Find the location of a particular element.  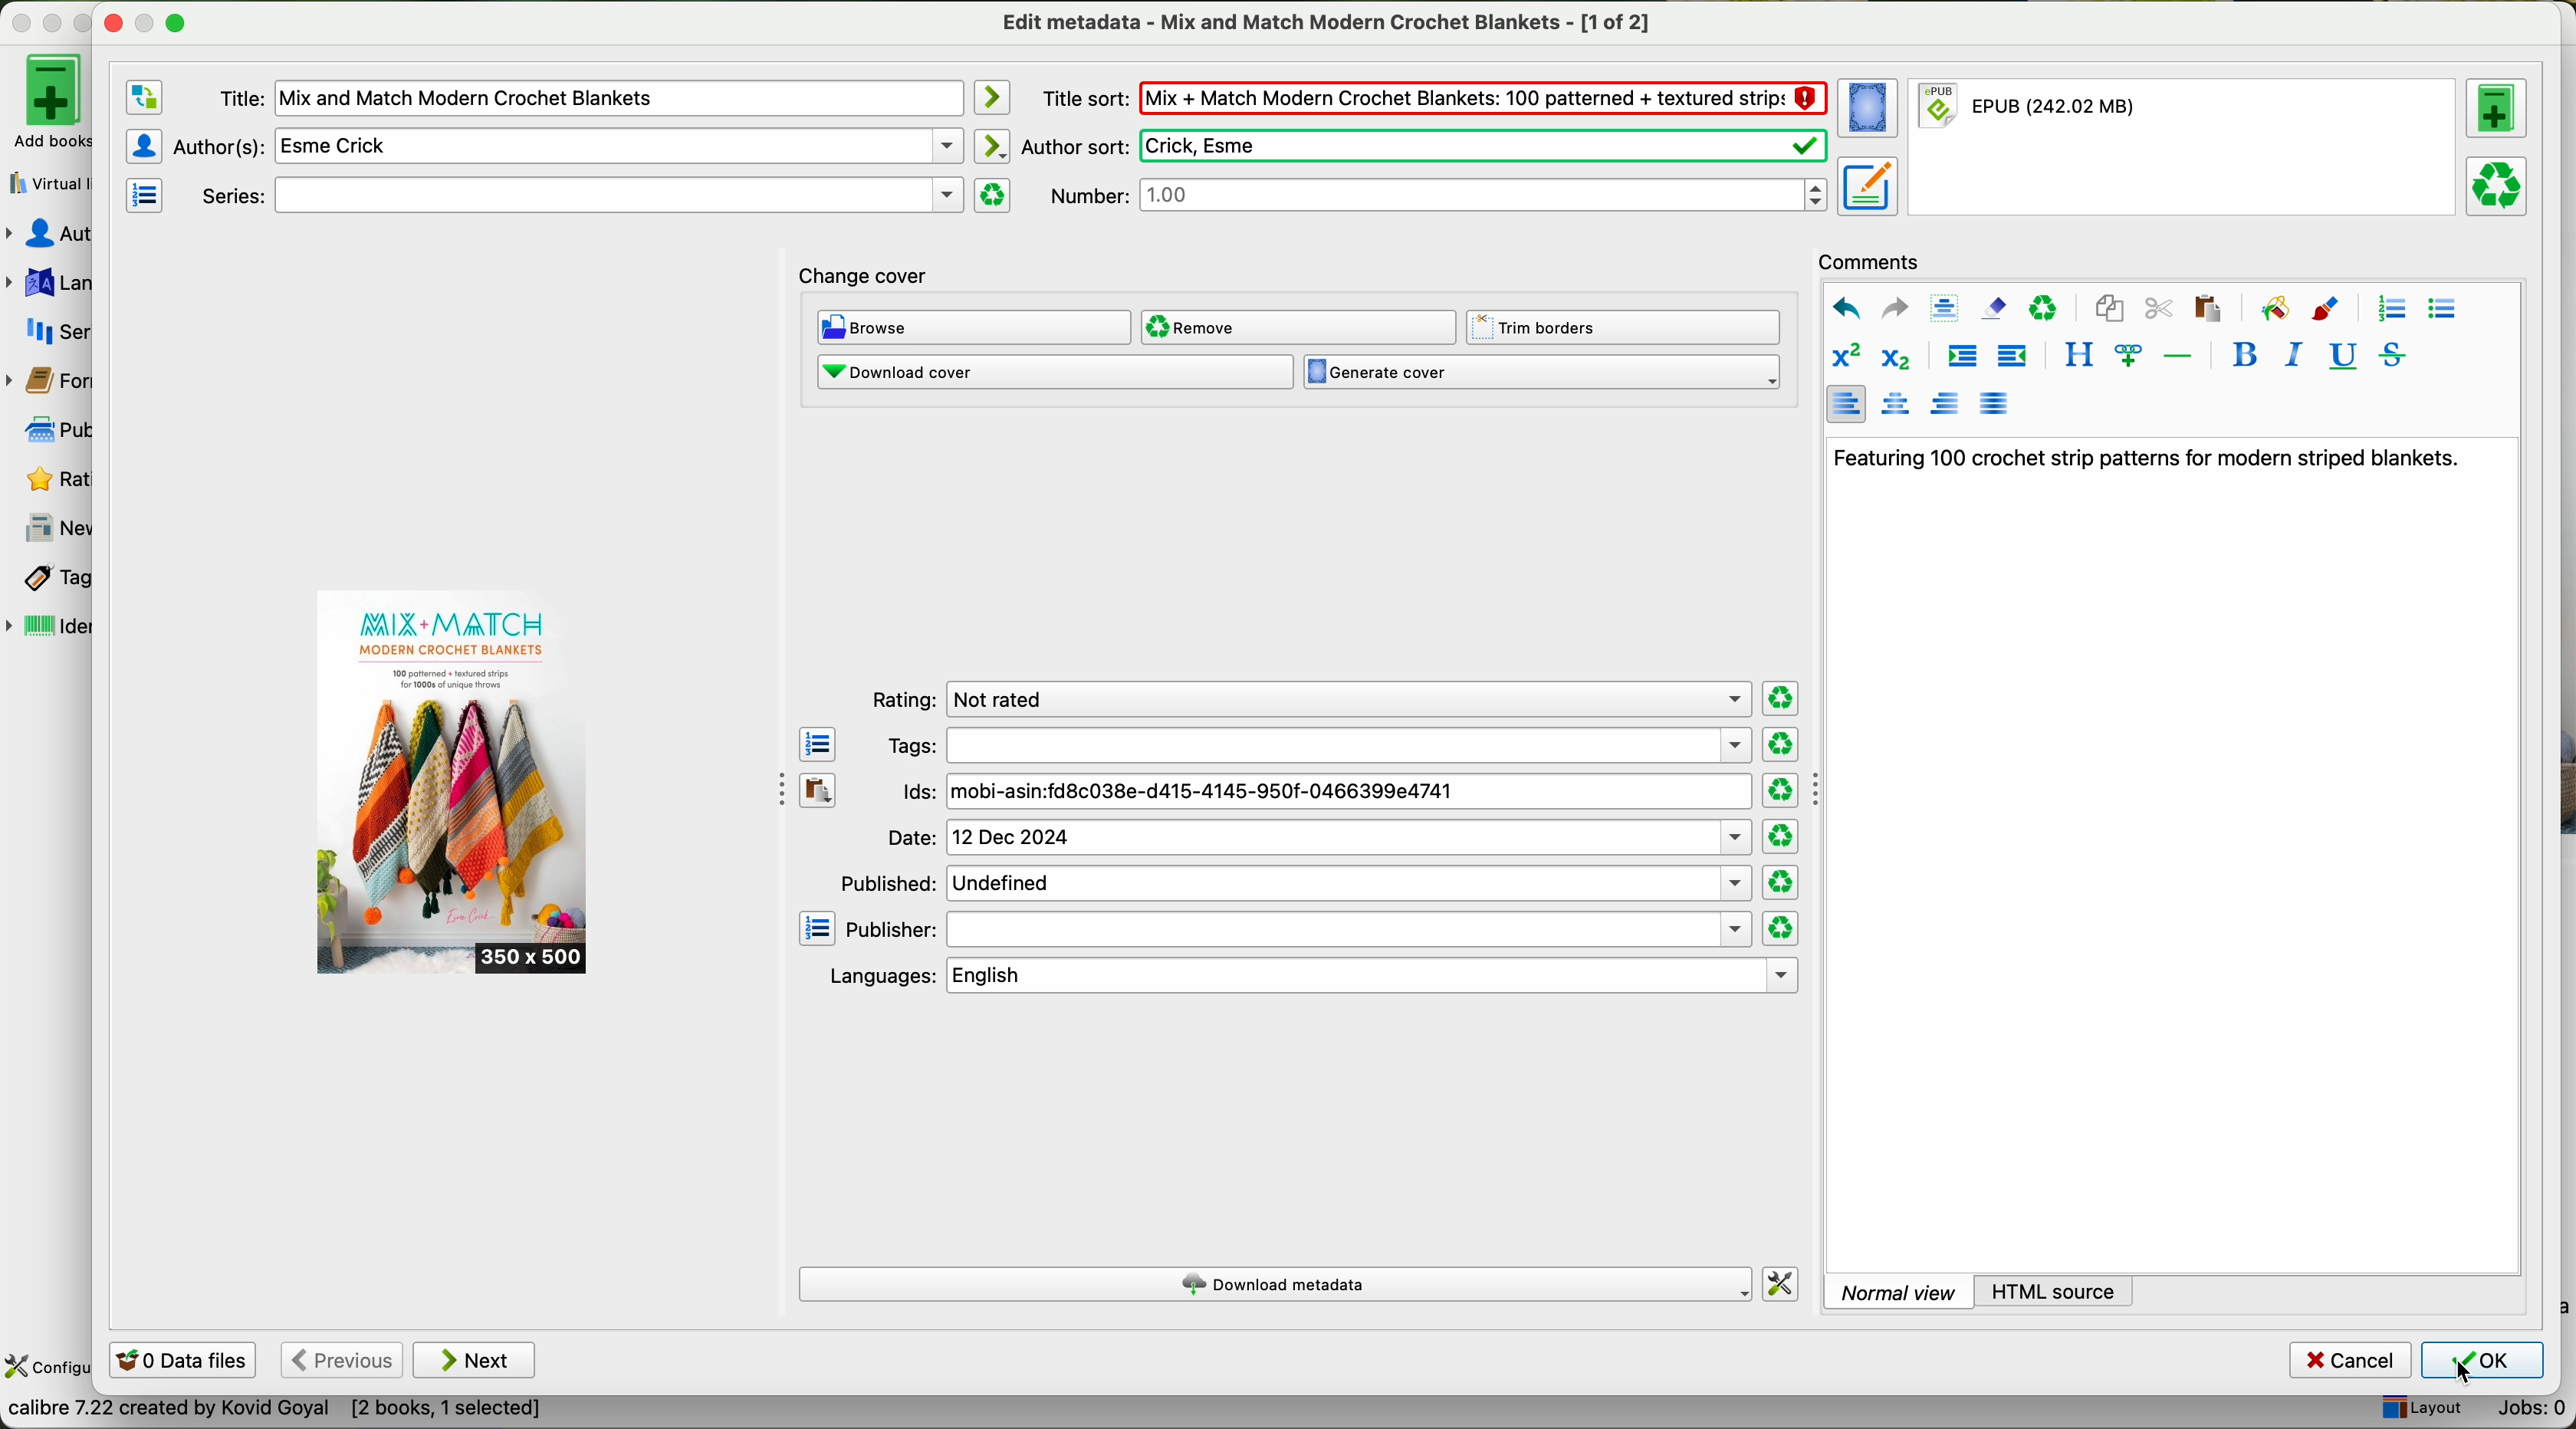

clear rating is located at coordinates (1779, 745).